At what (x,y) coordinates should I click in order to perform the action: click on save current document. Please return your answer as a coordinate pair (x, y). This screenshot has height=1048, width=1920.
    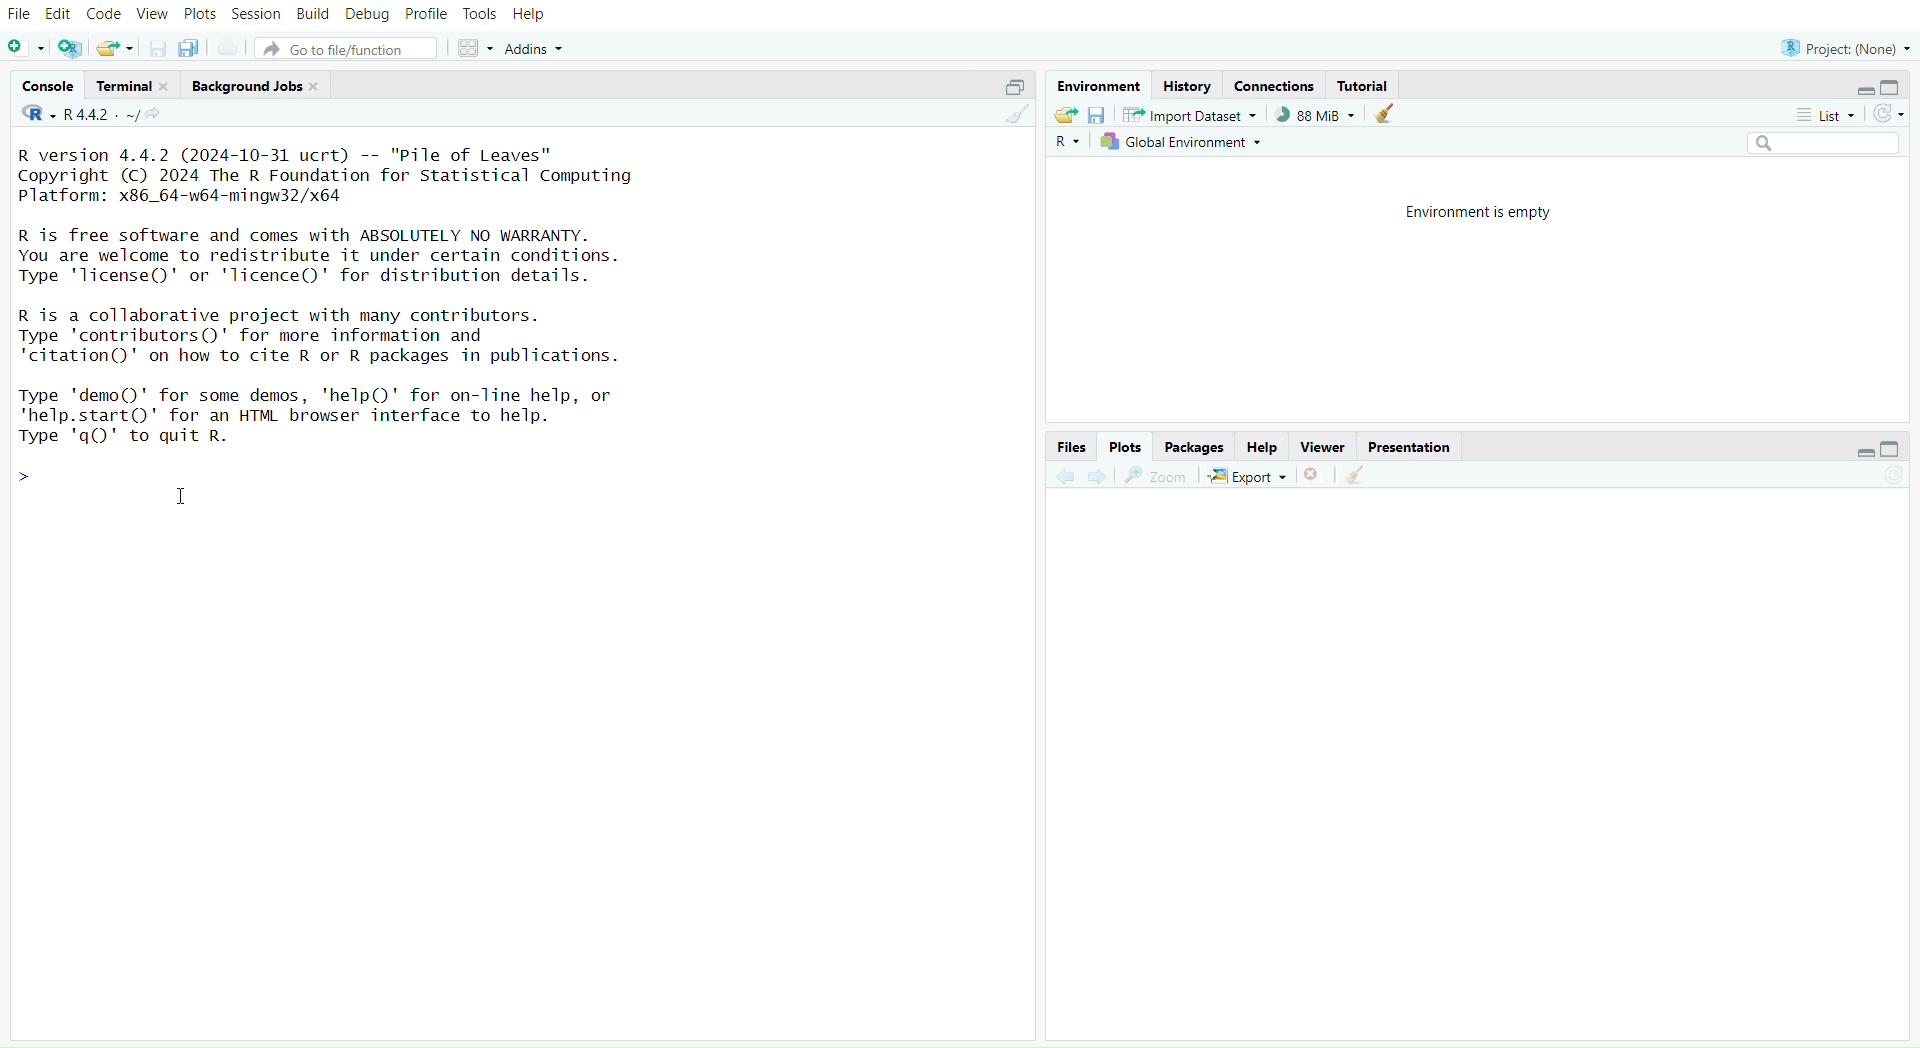
    Looking at the image, I should click on (157, 50).